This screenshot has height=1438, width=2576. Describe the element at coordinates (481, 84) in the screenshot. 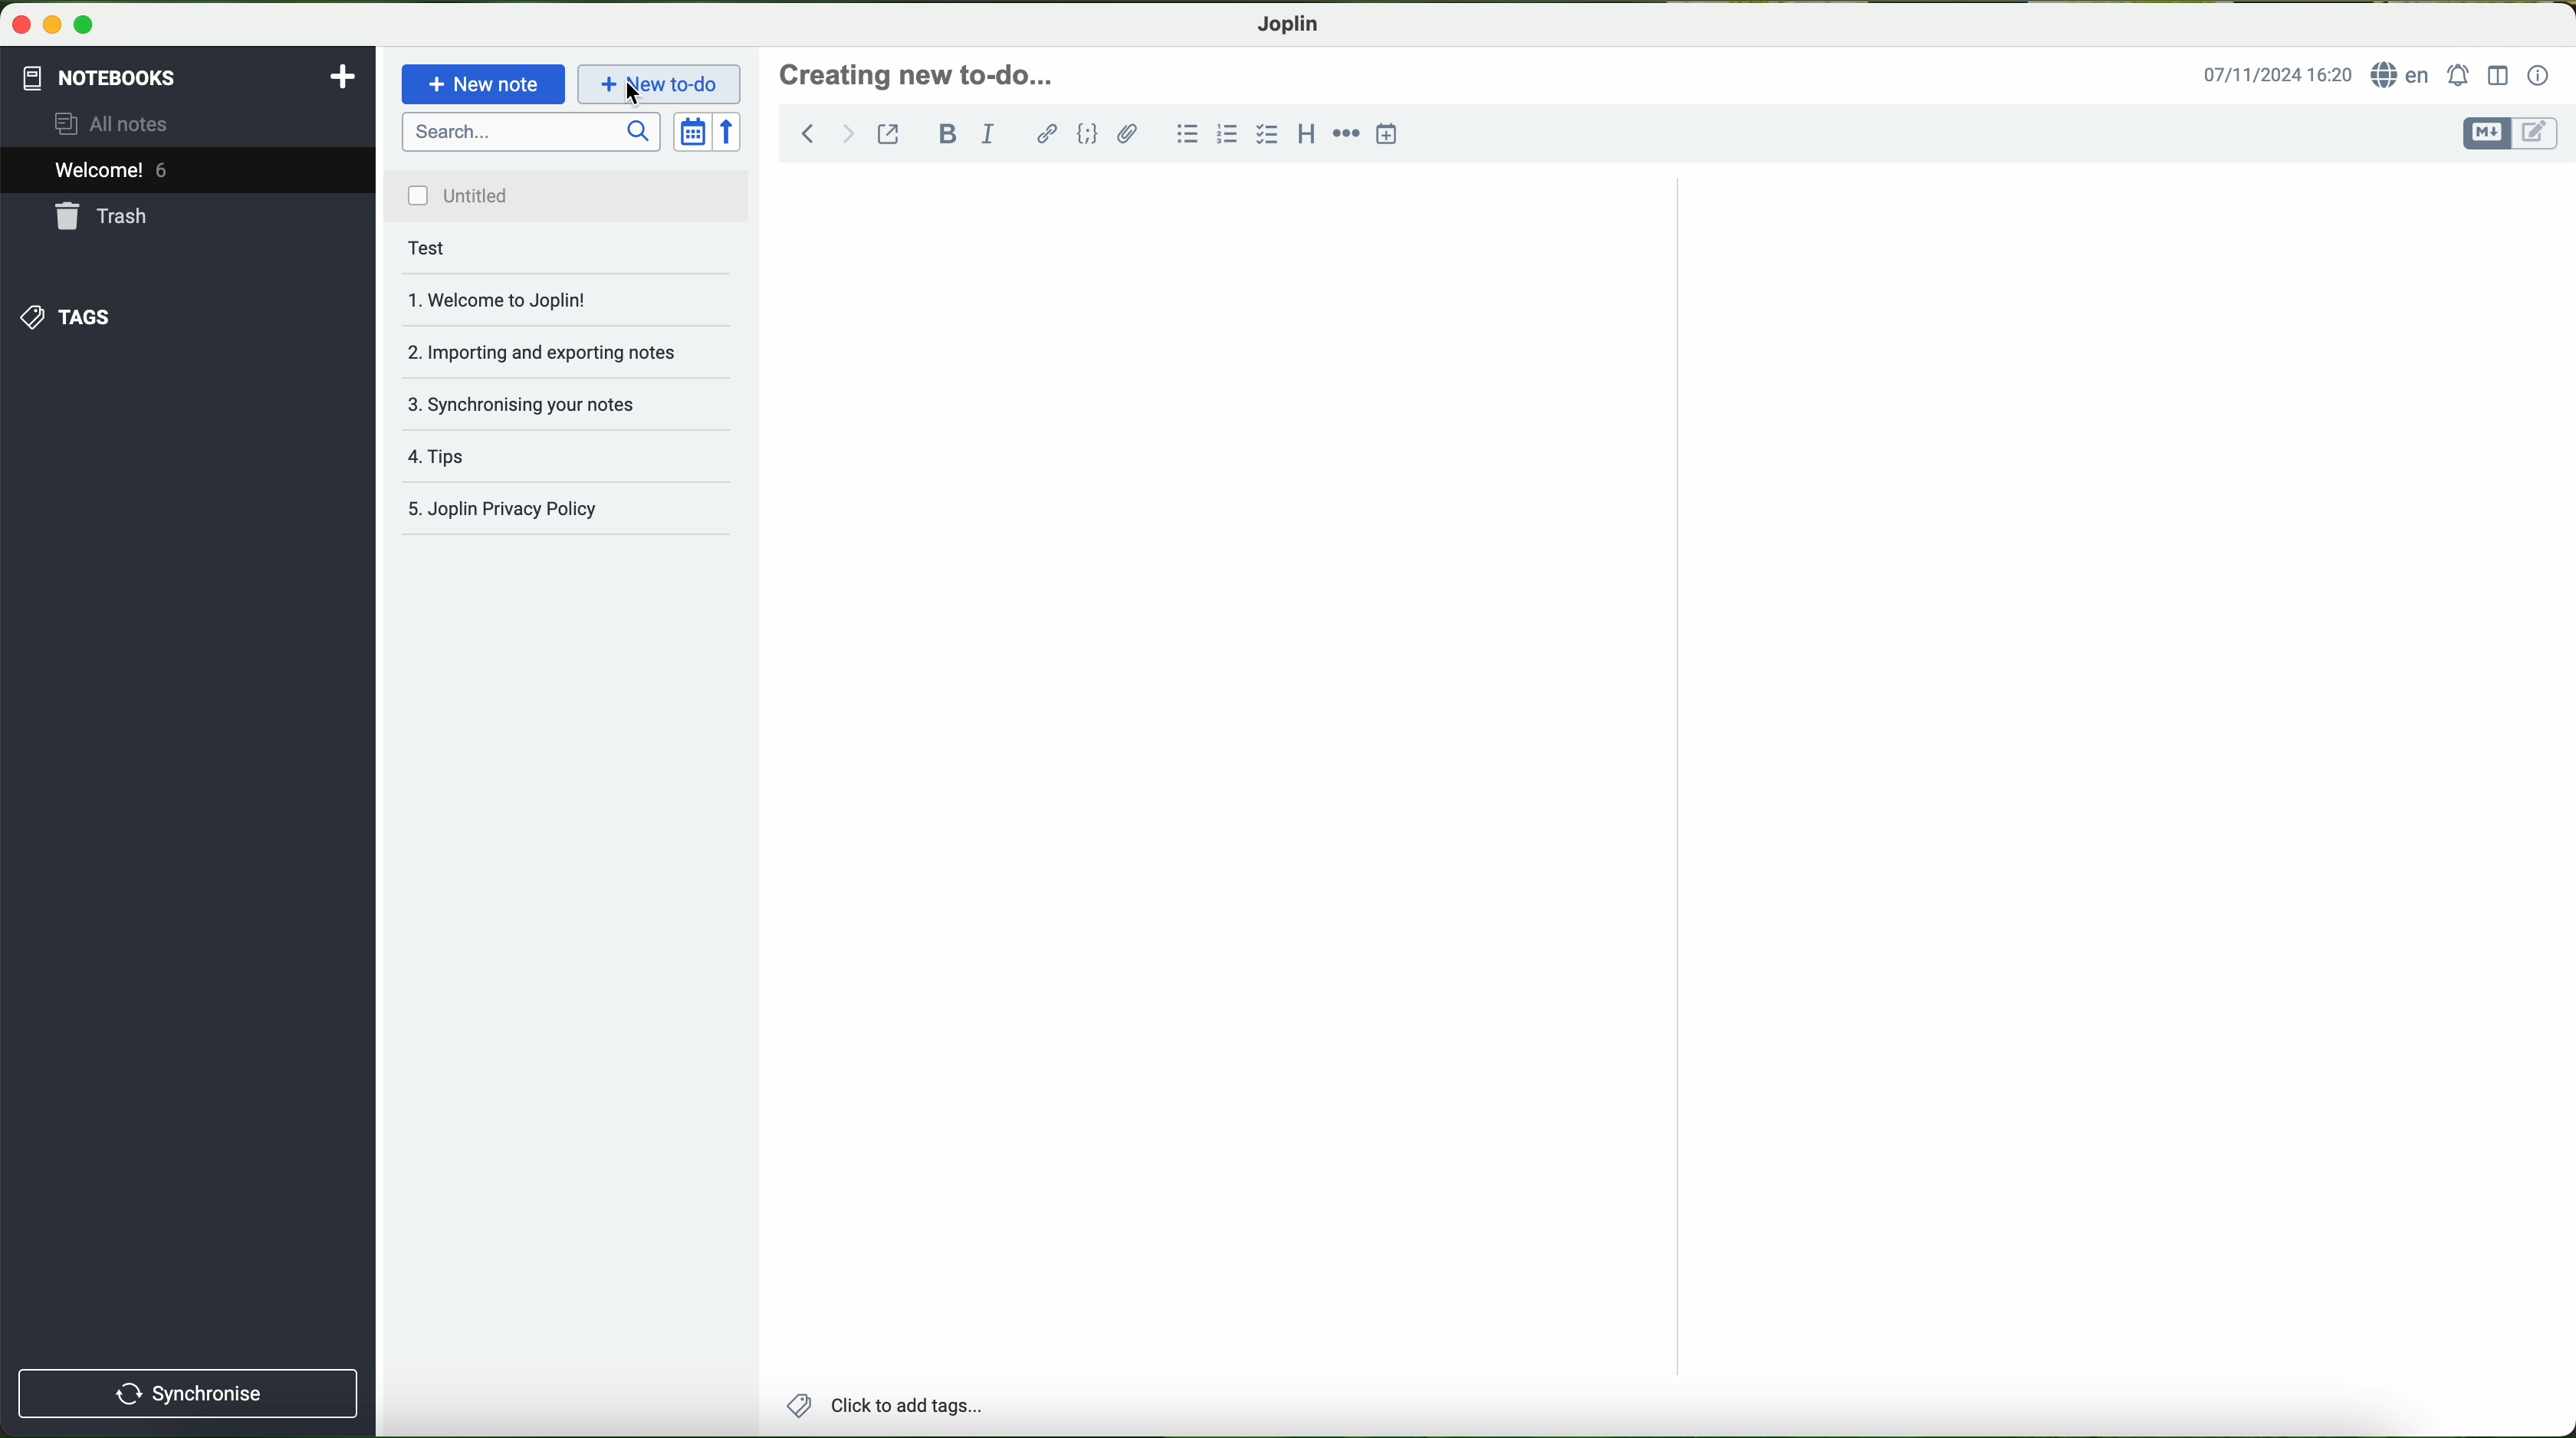

I see `new note button` at that location.